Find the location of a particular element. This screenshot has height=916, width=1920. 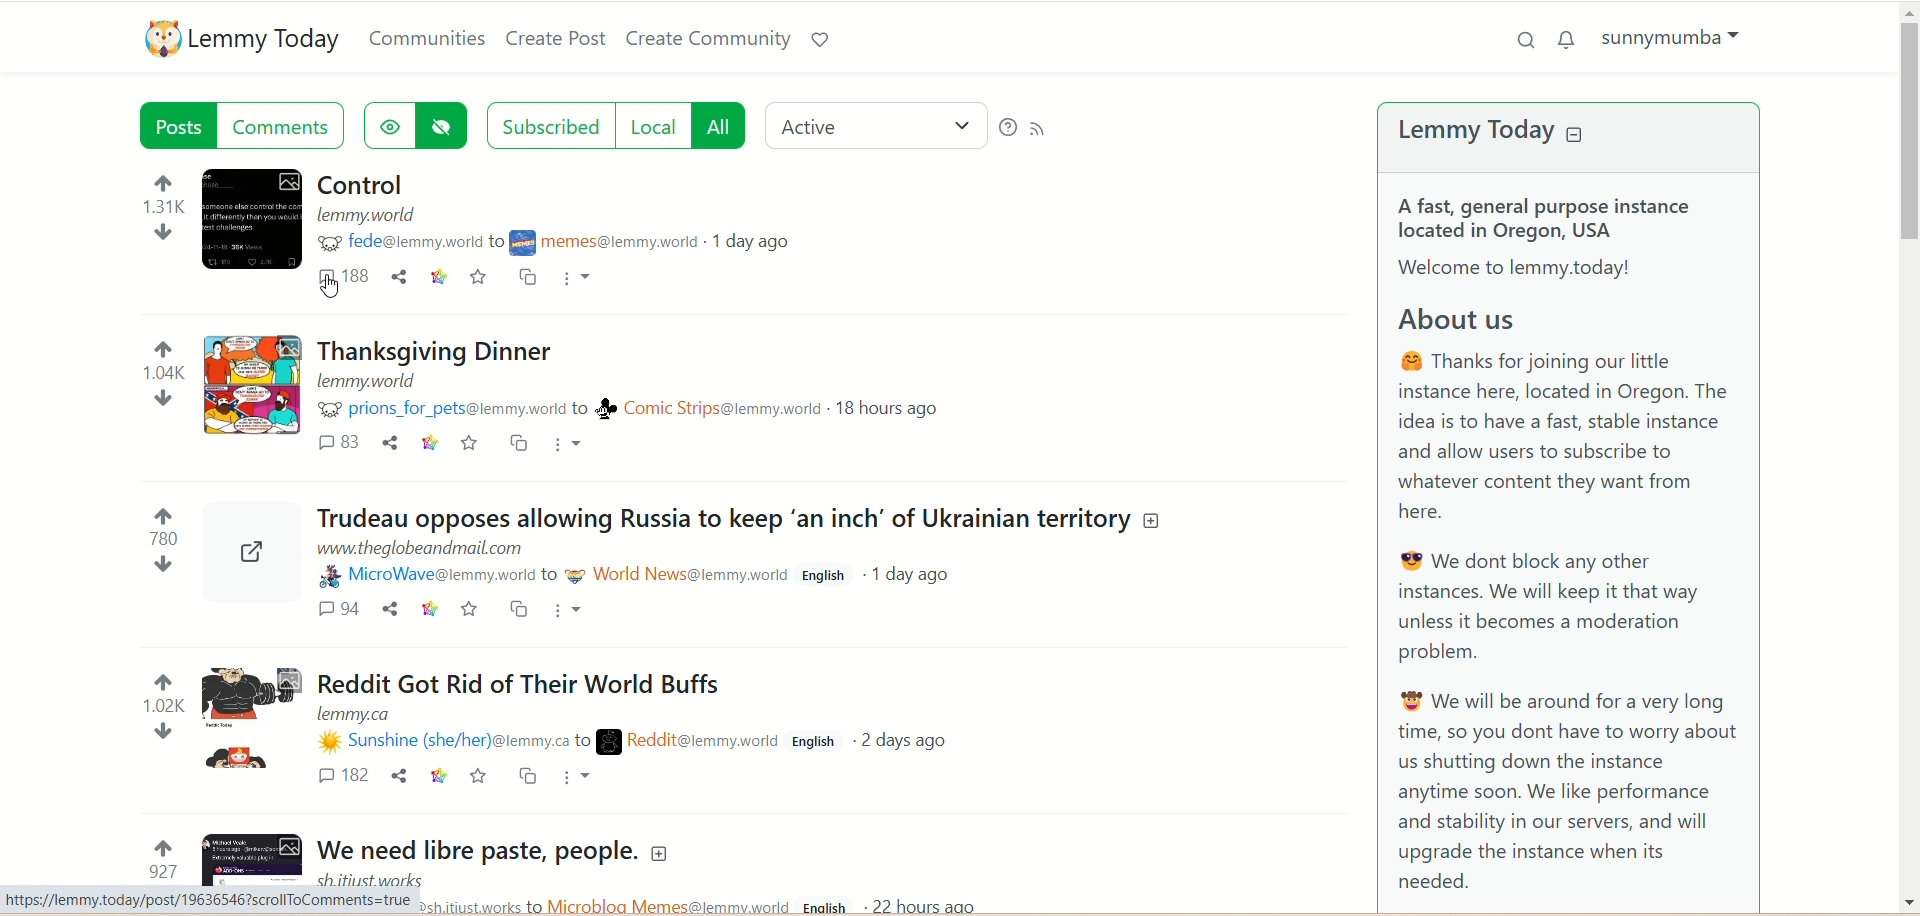

username is located at coordinates (443, 409).